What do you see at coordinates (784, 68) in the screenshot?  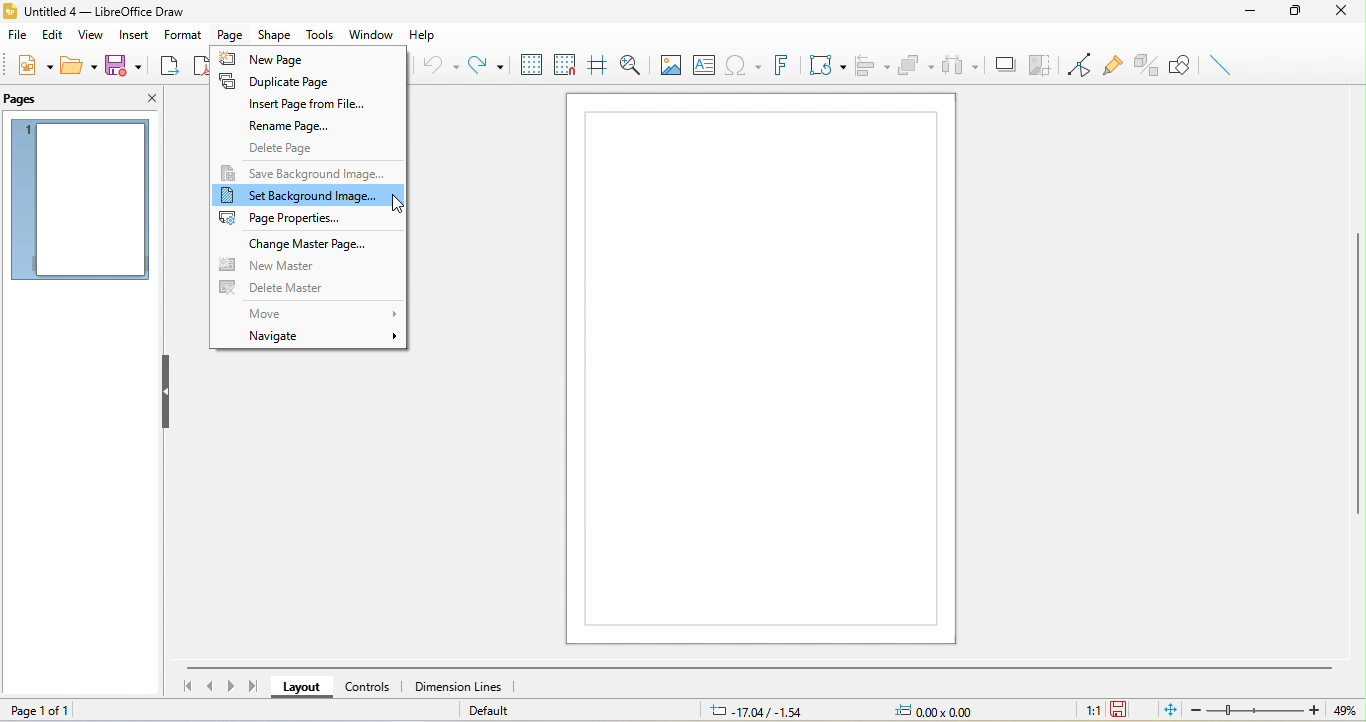 I see `font work text` at bounding box center [784, 68].